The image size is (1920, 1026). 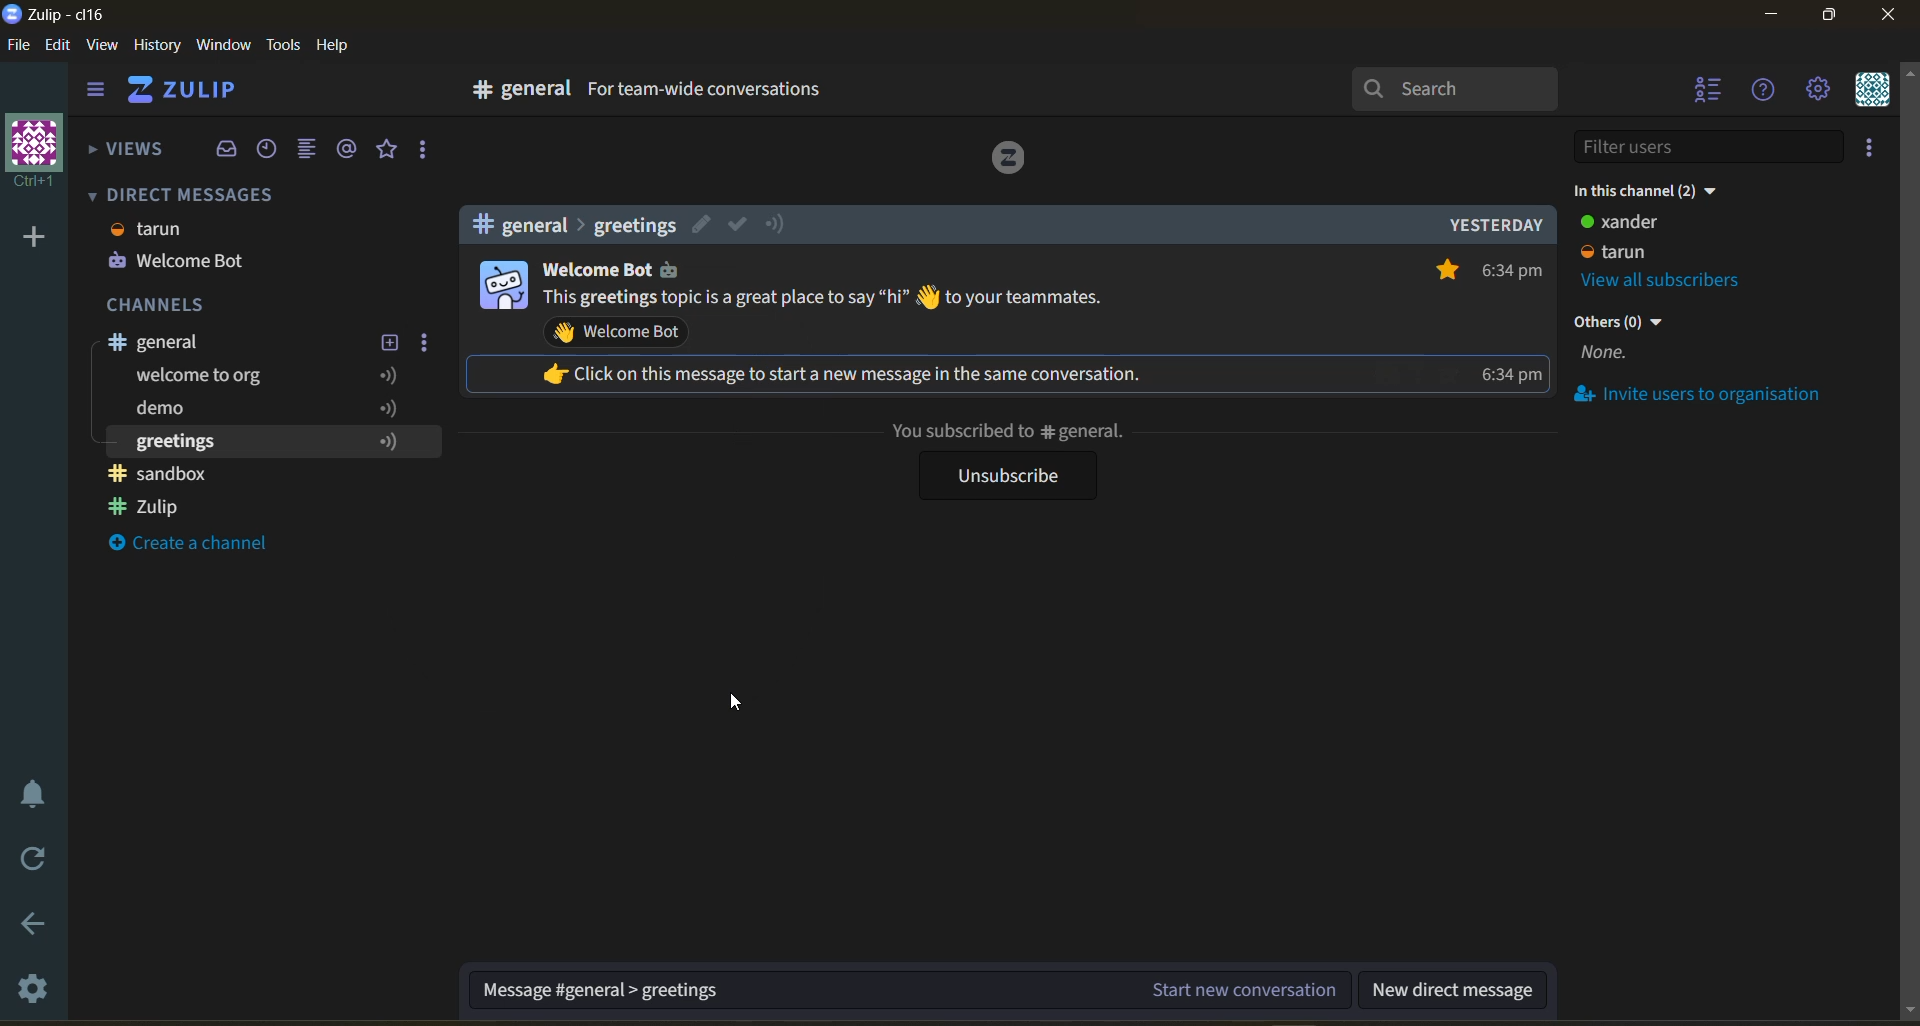 What do you see at coordinates (28, 794) in the screenshot?
I see `enable do not disturb` at bounding box center [28, 794].